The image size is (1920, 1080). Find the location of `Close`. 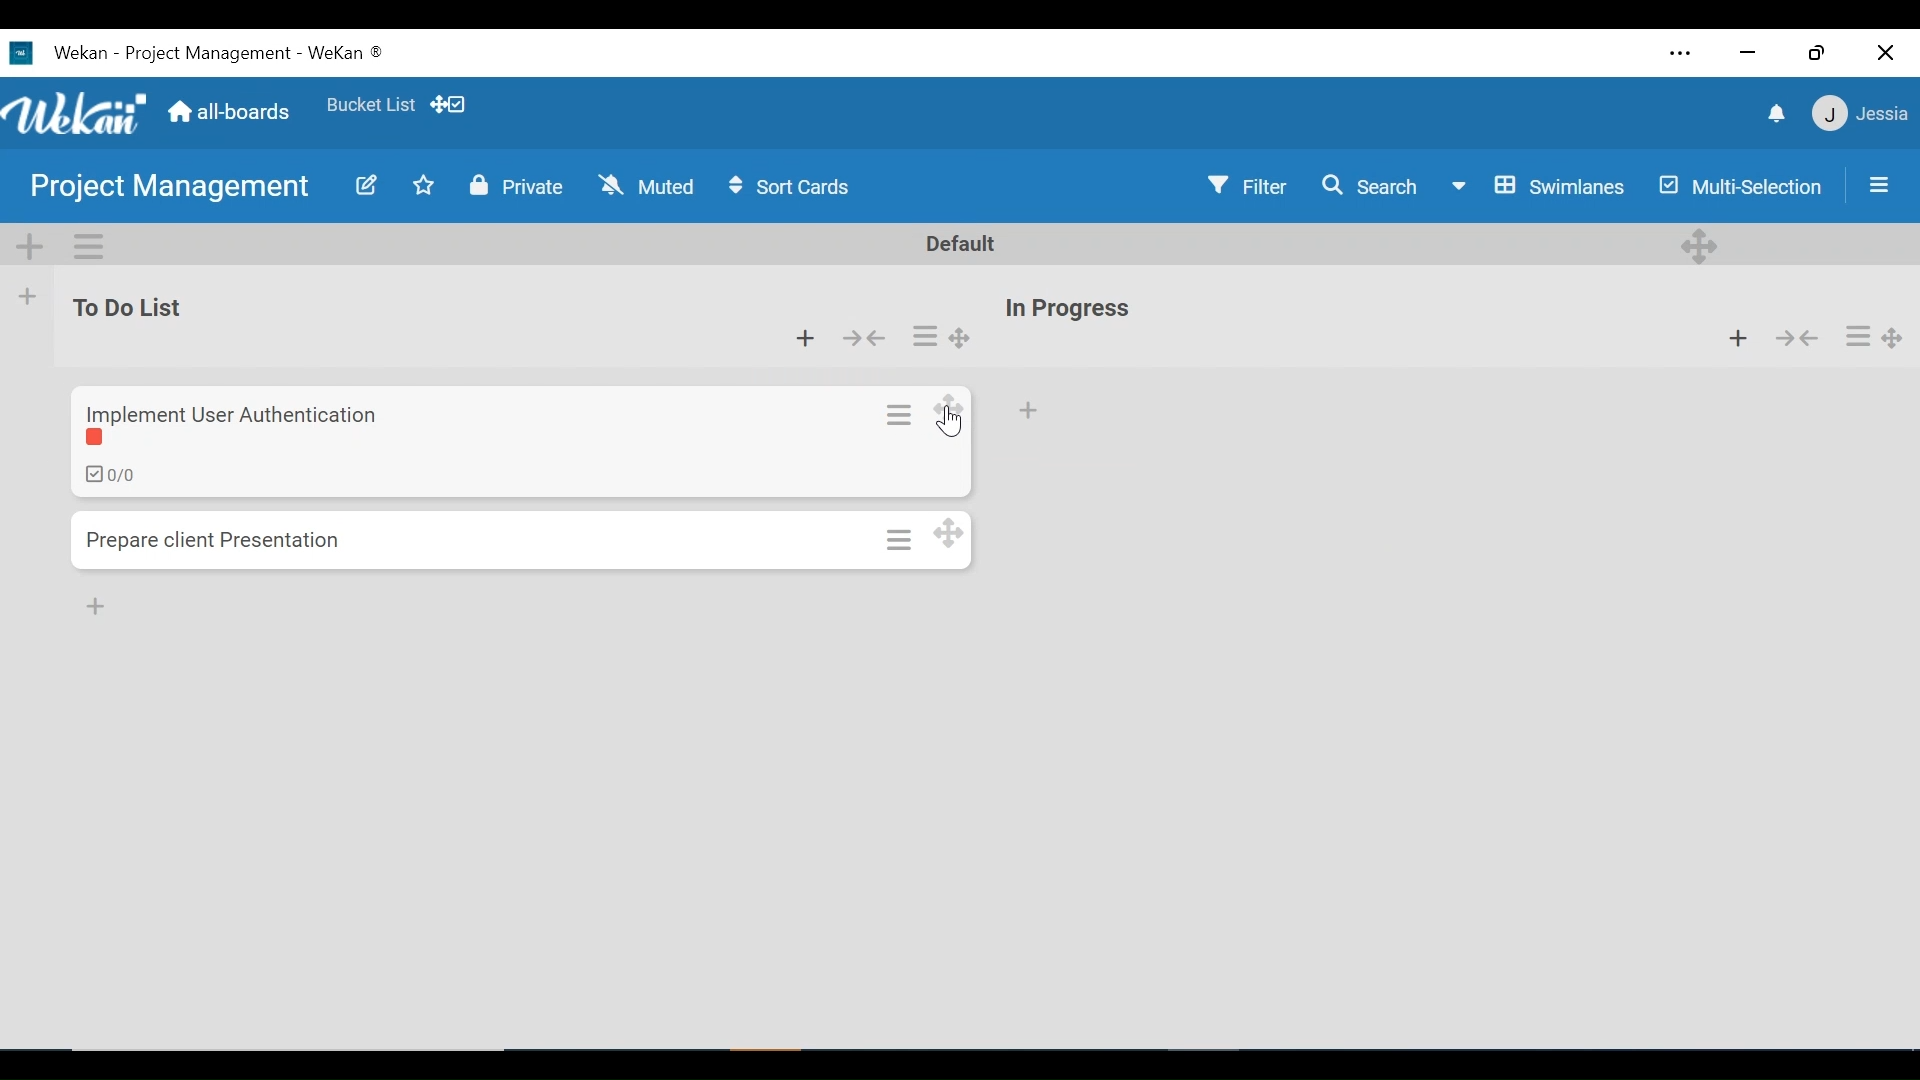

Close is located at coordinates (1887, 52).